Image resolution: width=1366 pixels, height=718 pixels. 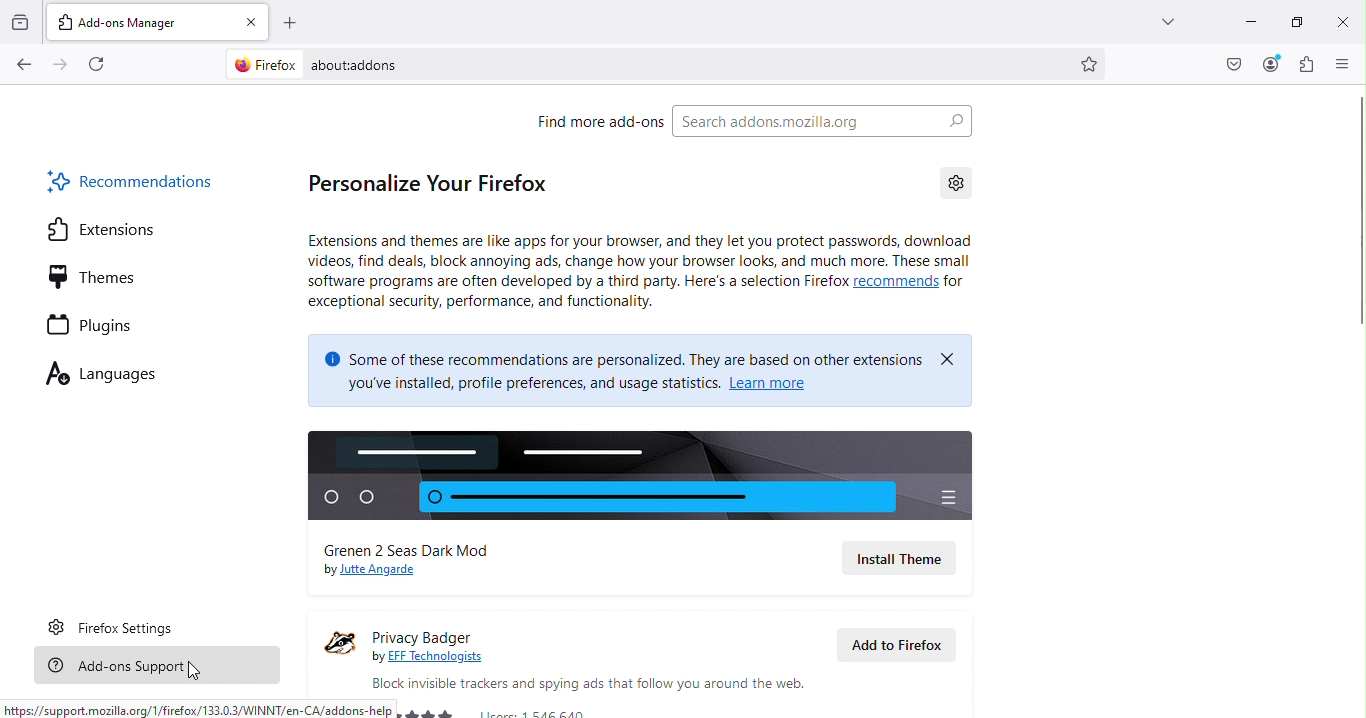 I want to click on Close, so click(x=1341, y=20).